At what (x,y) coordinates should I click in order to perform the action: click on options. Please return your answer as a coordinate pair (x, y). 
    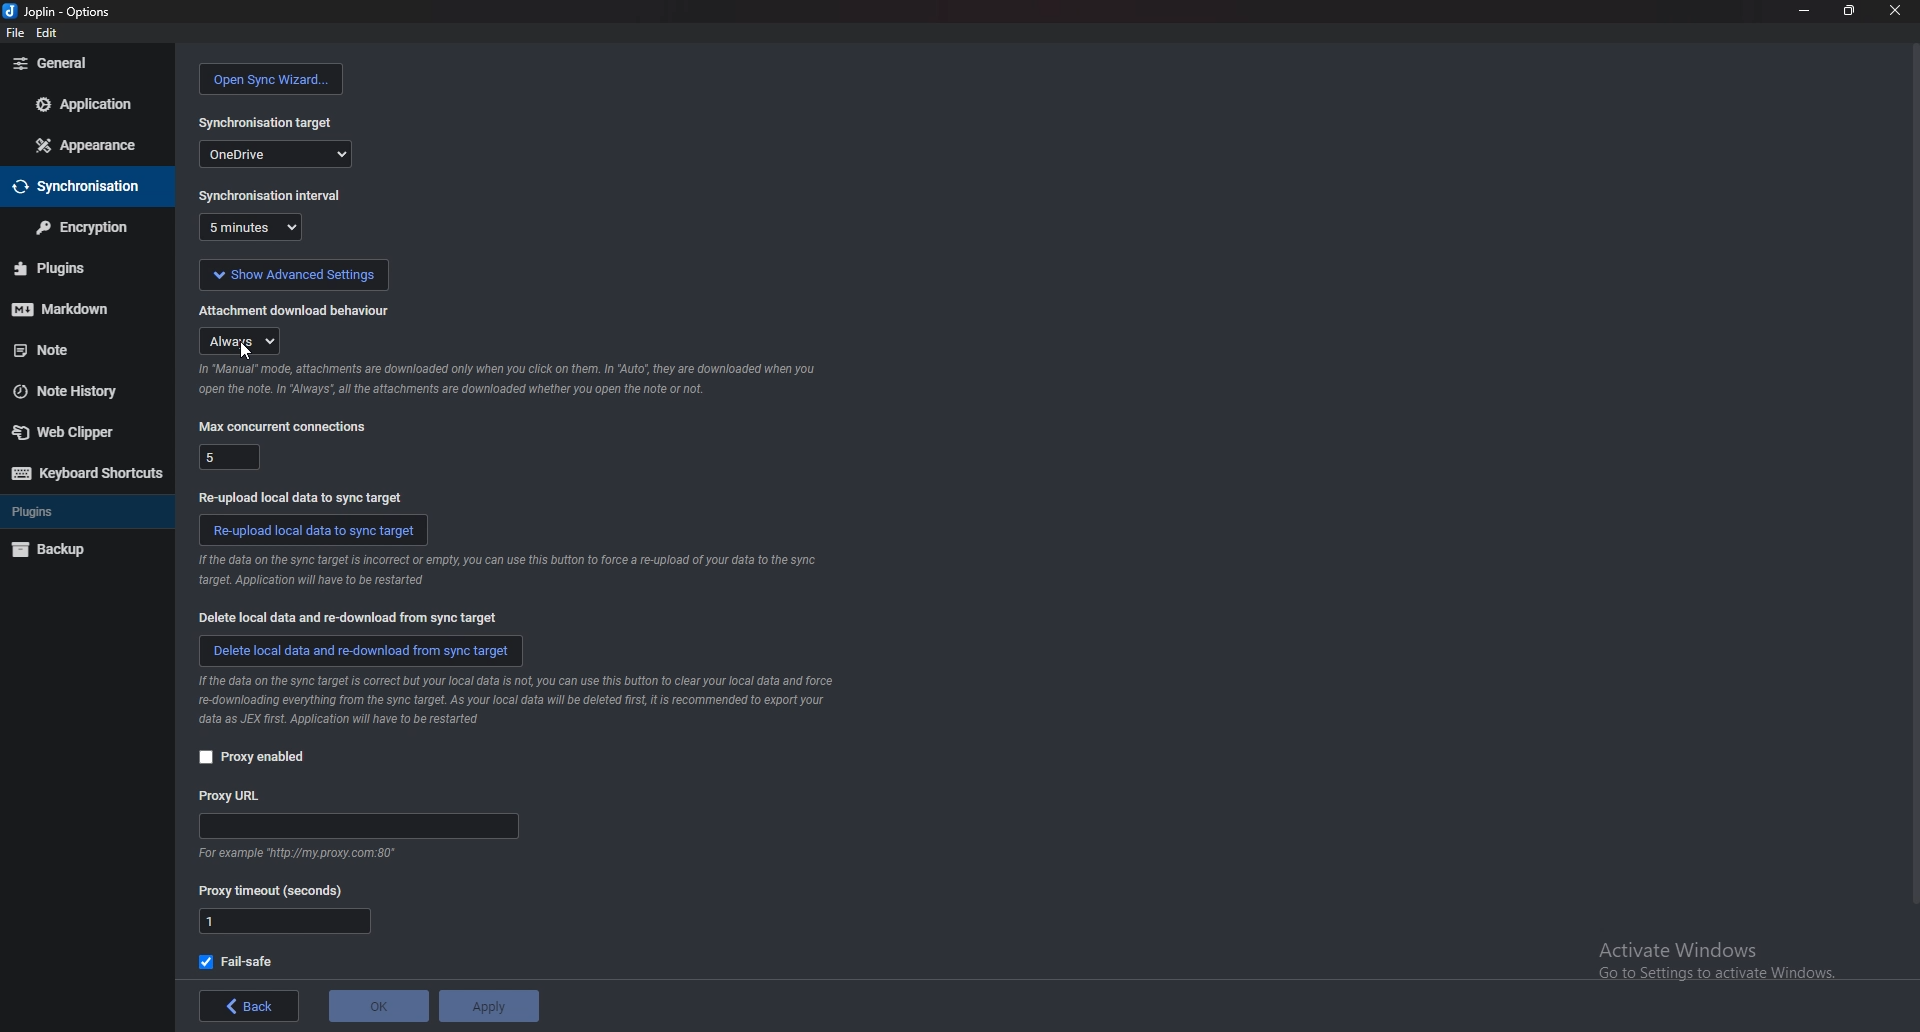
    Looking at the image, I should click on (60, 11).